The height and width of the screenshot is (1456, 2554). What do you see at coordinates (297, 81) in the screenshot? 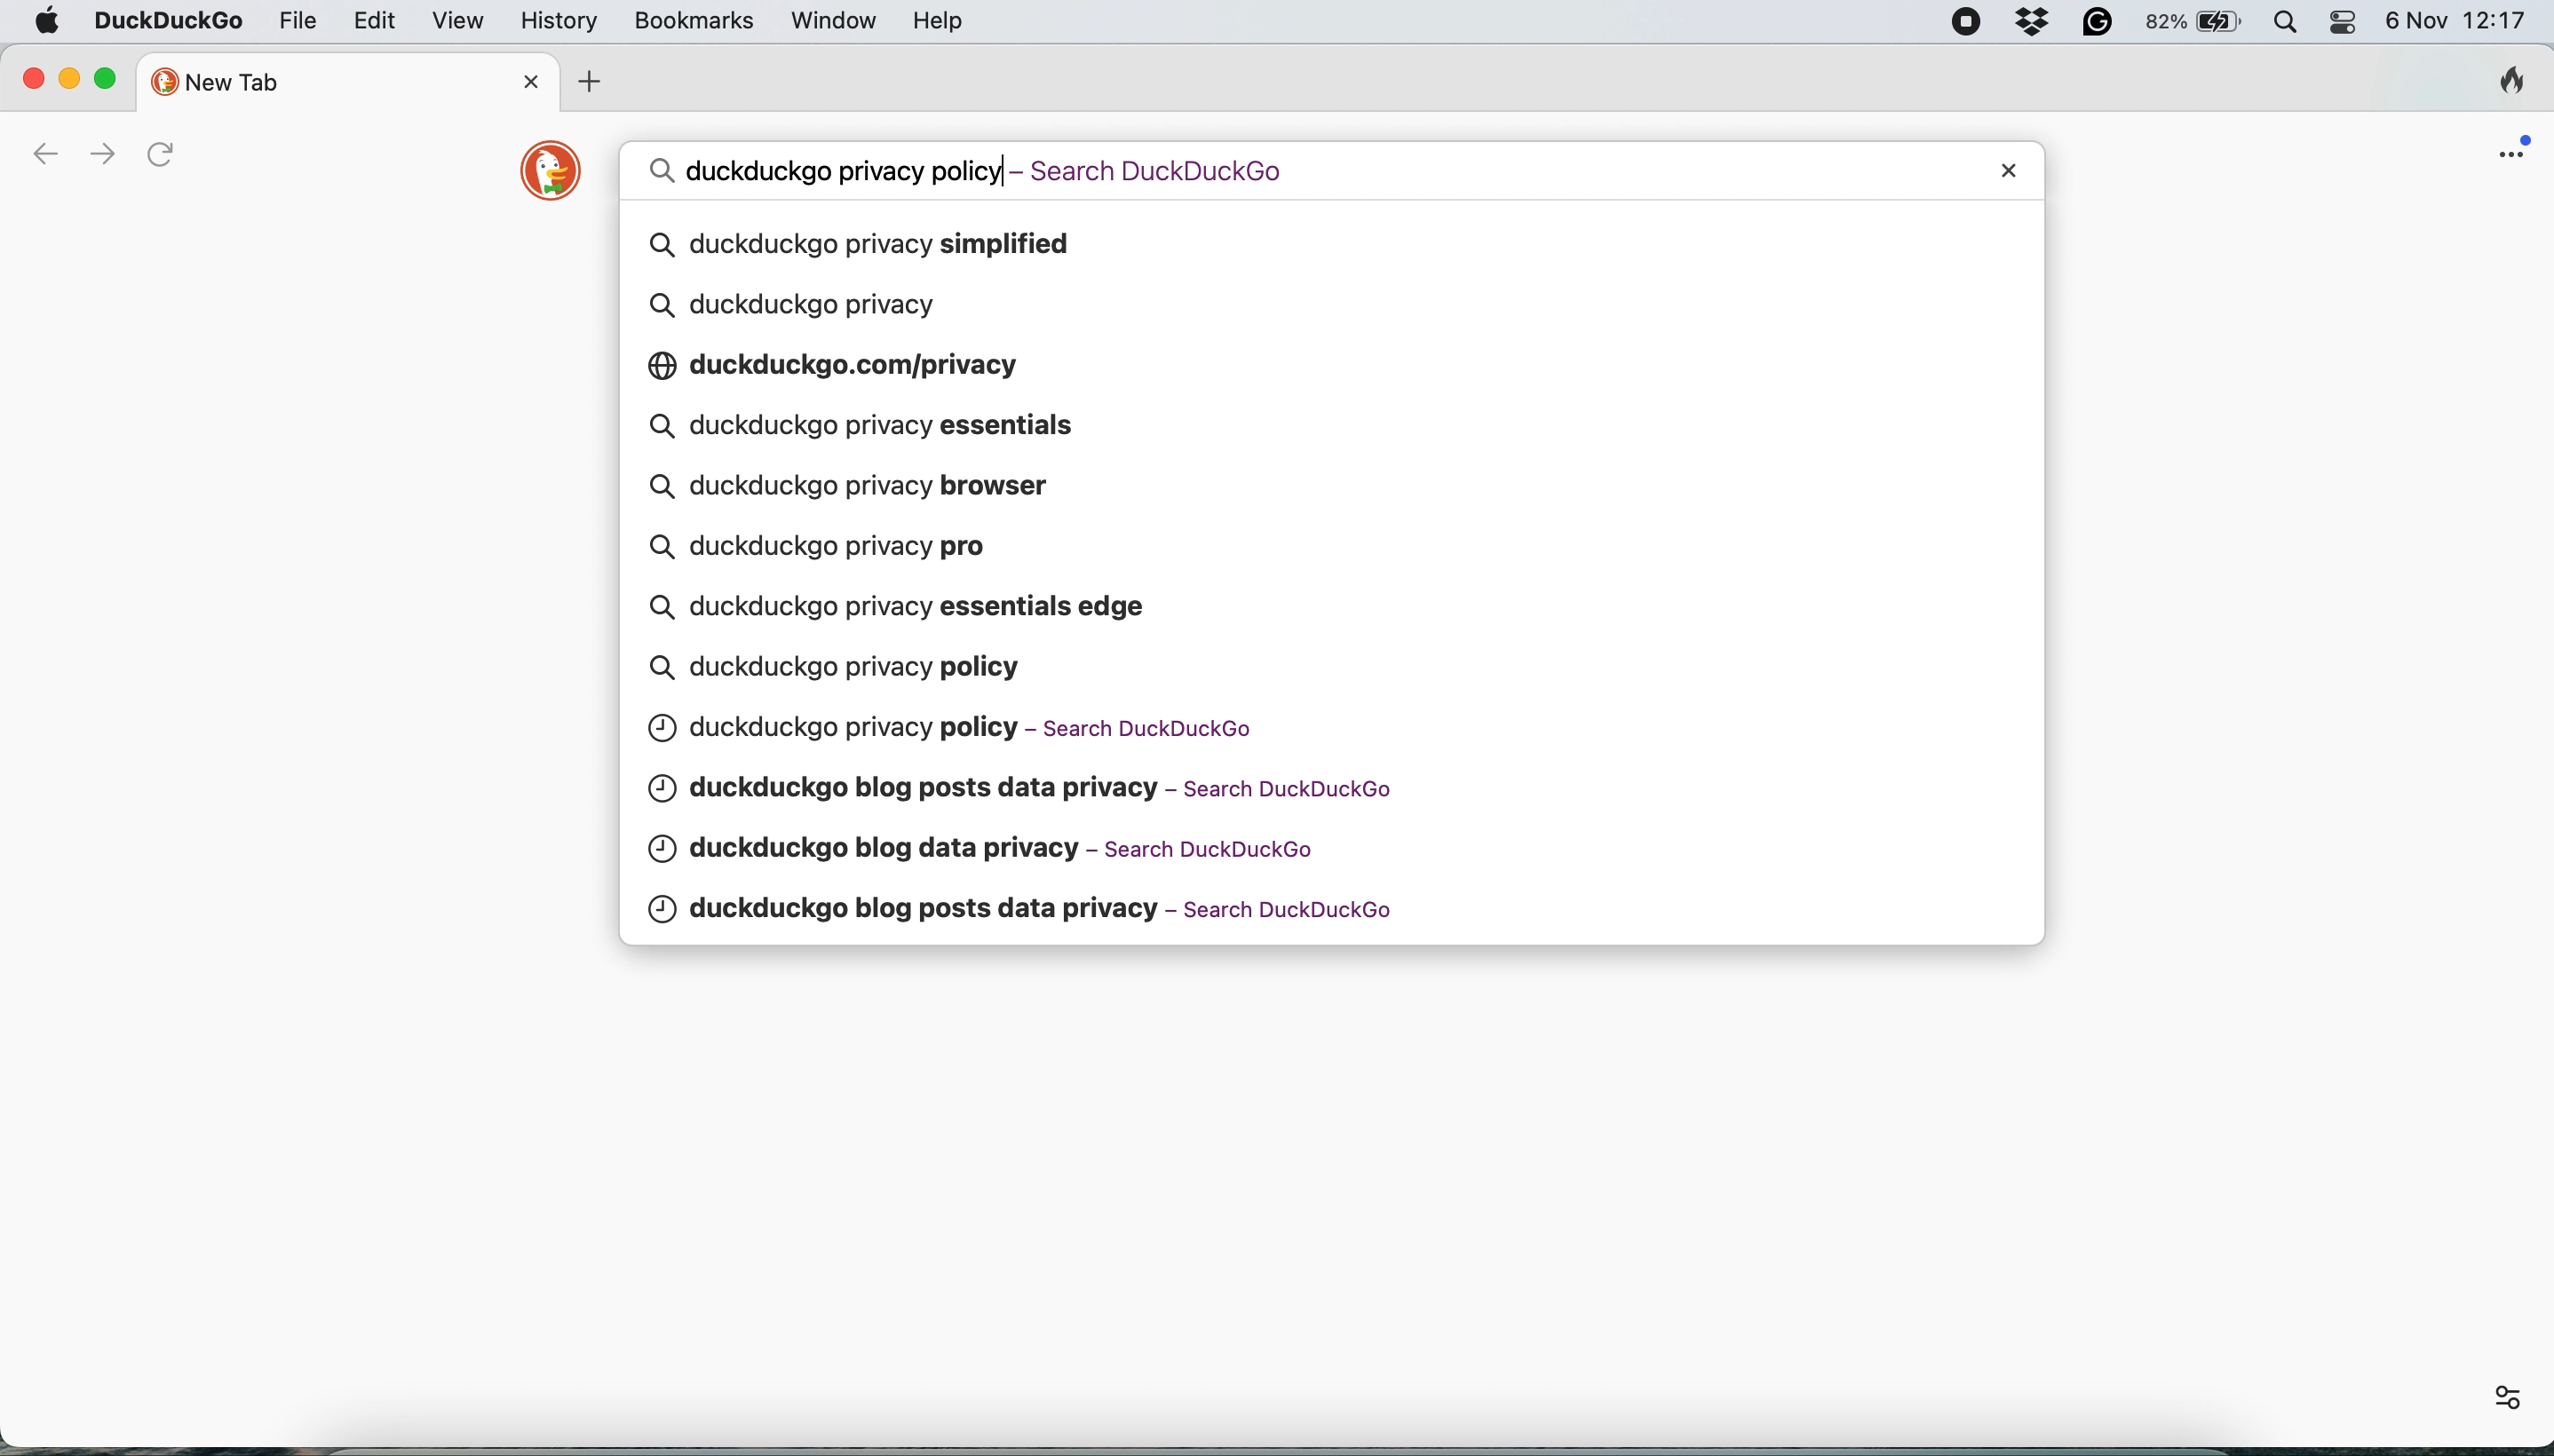
I see `new tab` at bounding box center [297, 81].